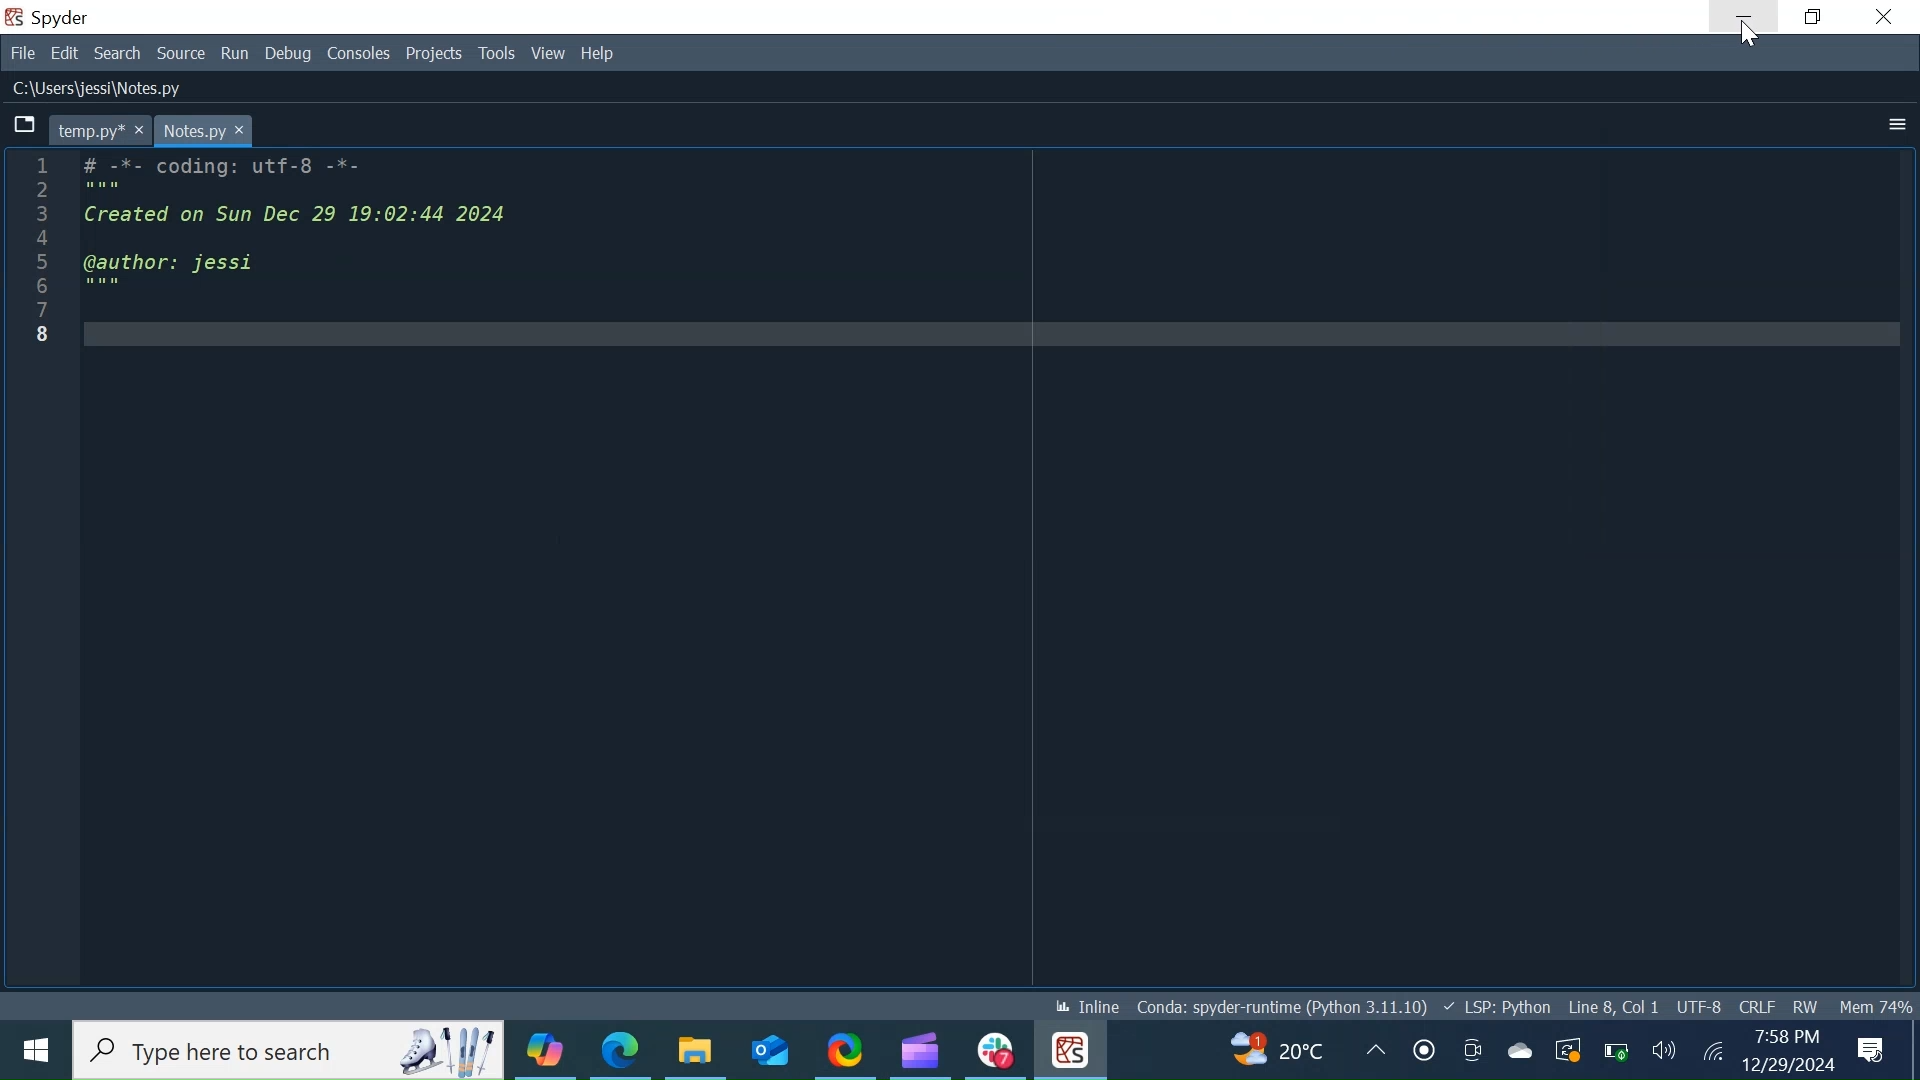 The height and width of the screenshot is (1080, 1920). Describe the element at coordinates (1809, 16) in the screenshot. I see `Restore` at that location.